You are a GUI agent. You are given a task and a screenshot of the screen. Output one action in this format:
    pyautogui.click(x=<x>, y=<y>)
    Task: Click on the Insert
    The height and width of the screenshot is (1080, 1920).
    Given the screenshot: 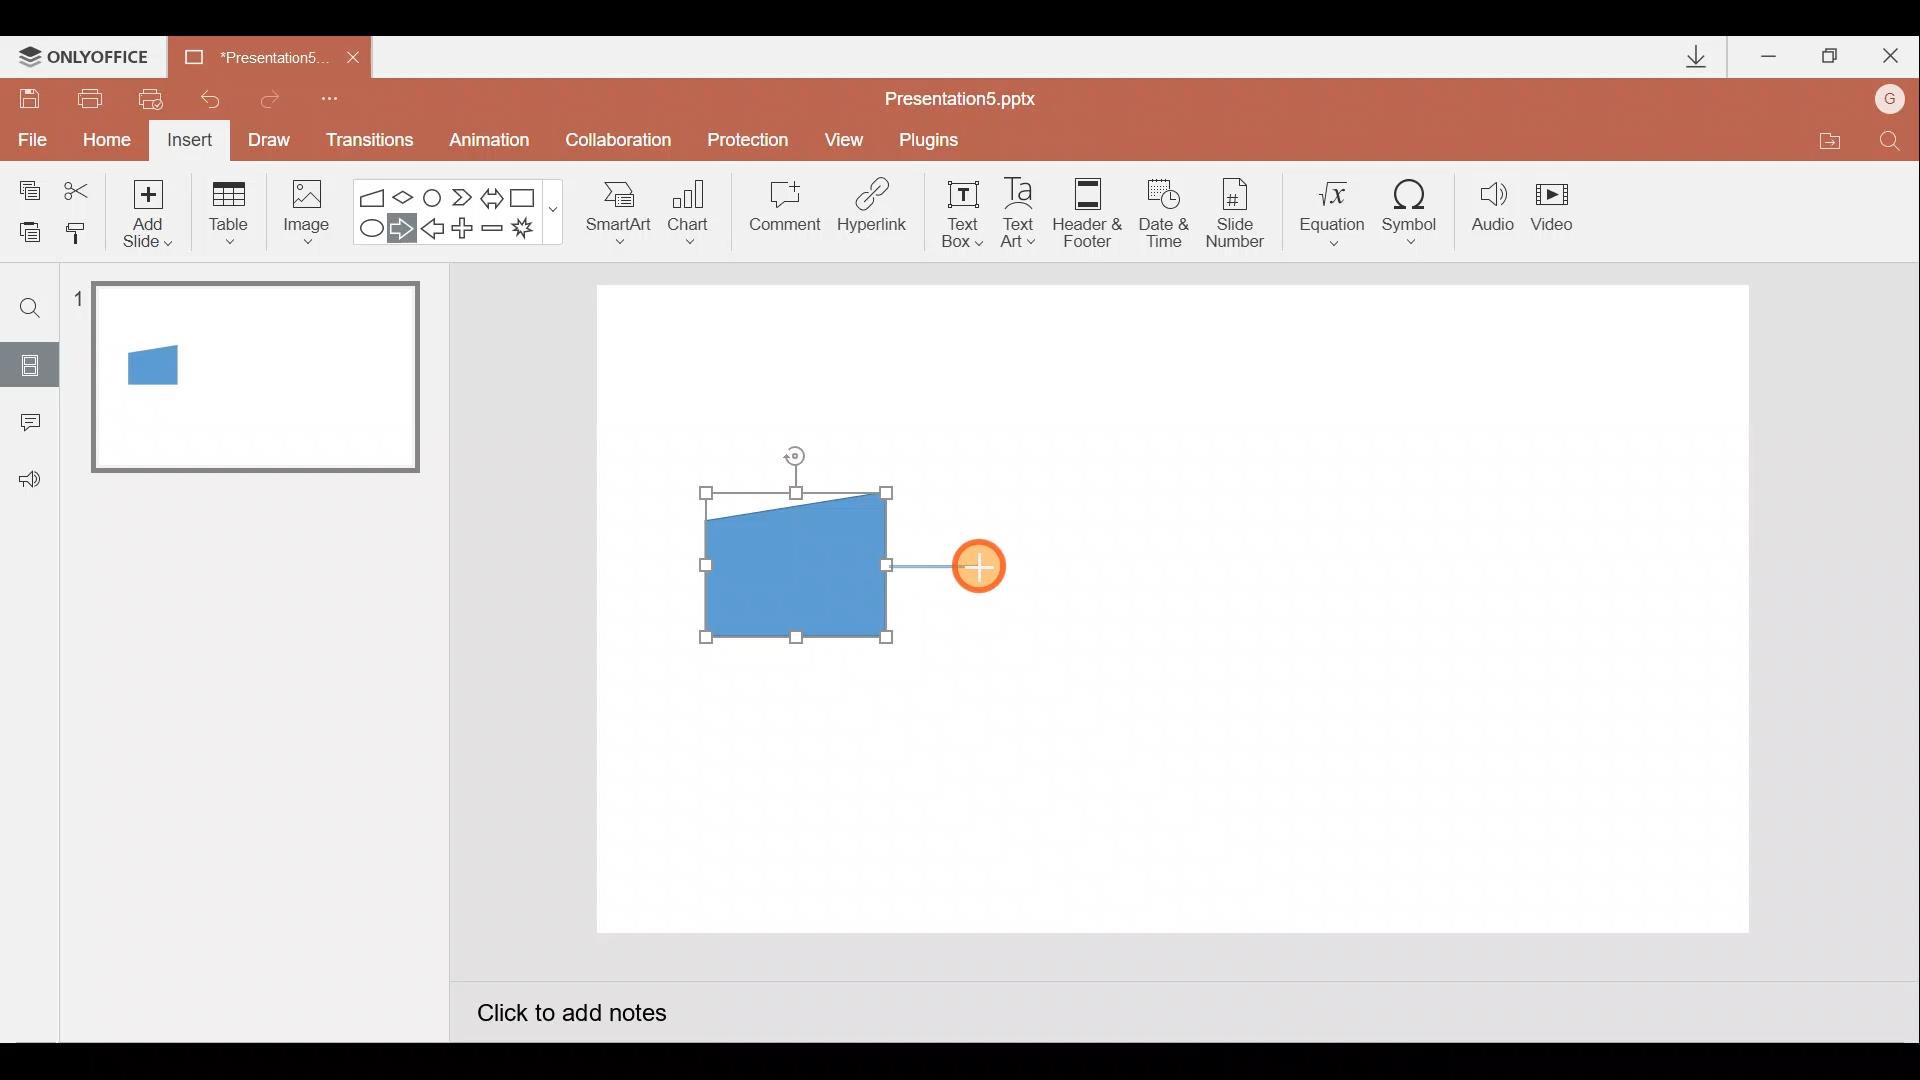 What is the action you would take?
    pyautogui.click(x=187, y=143)
    